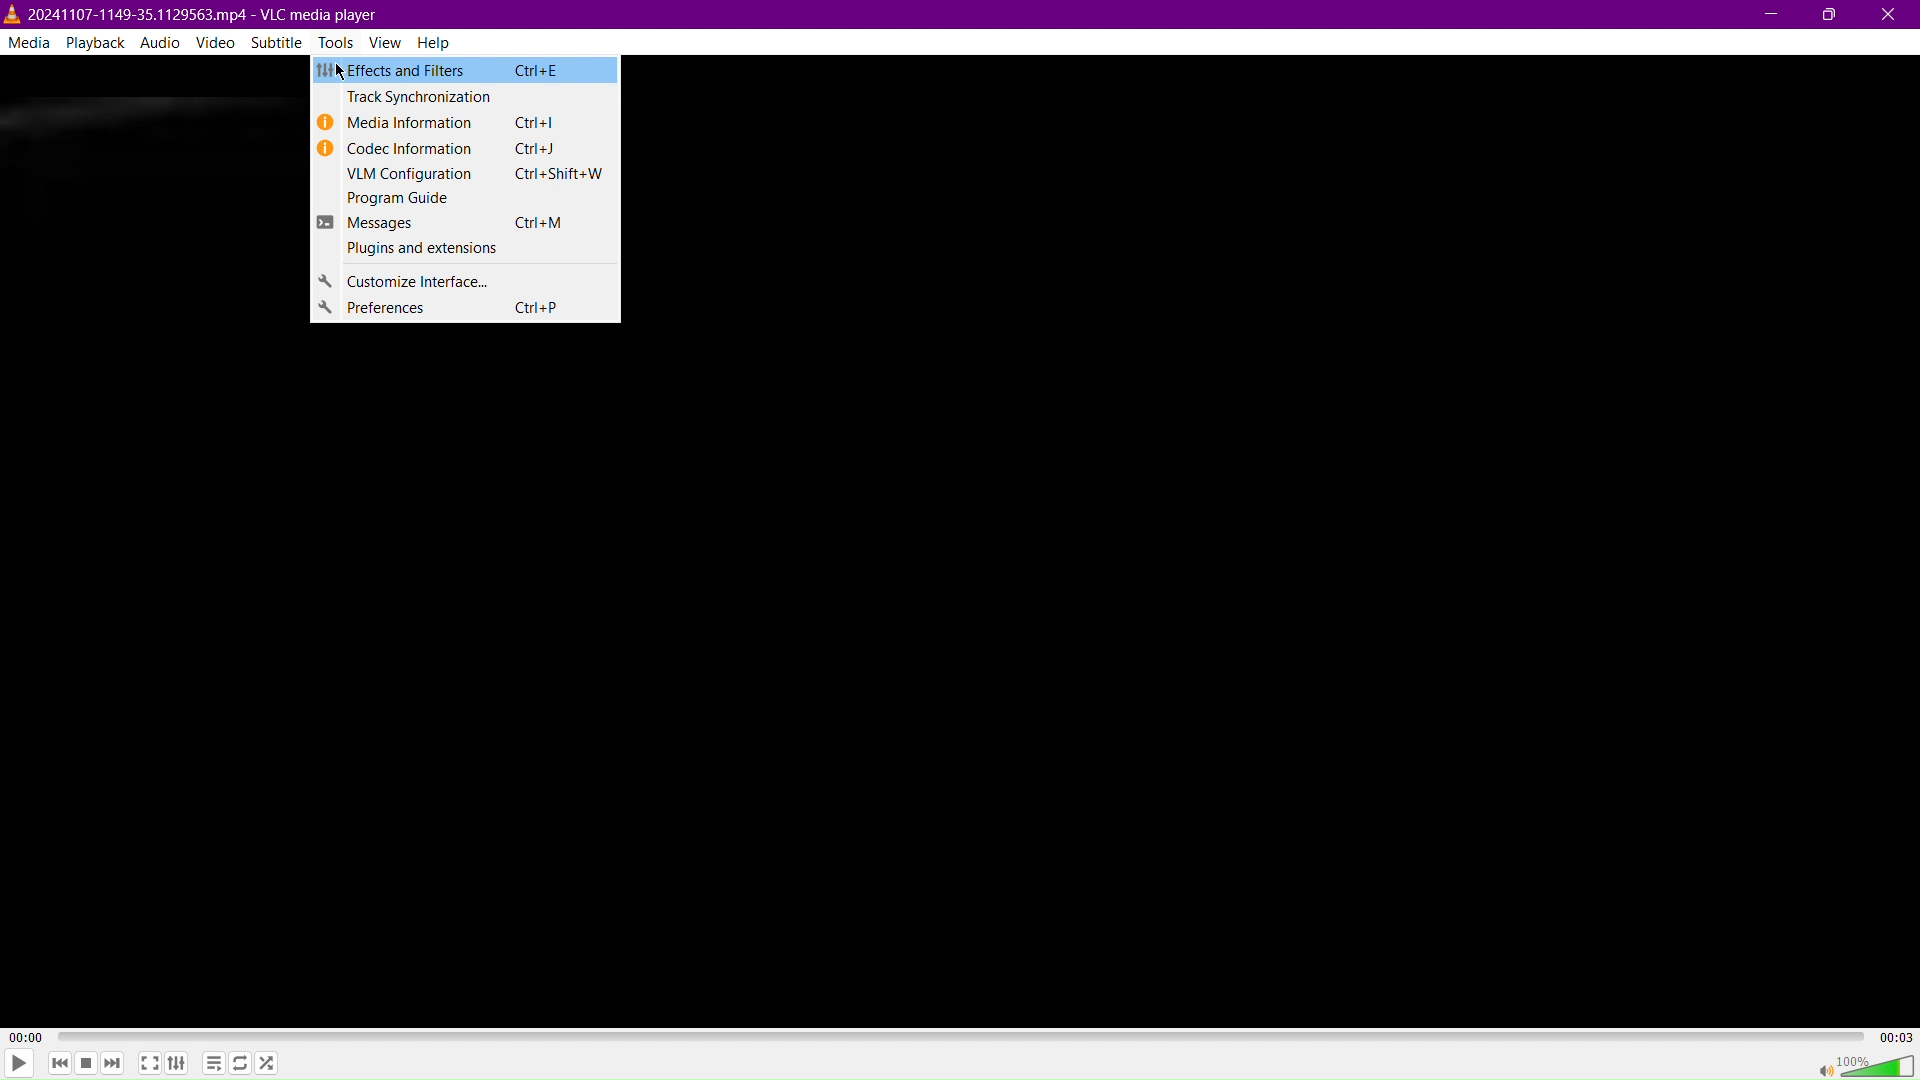 This screenshot has height=1080, width=1920. What do you see at coordinates (93, 42) in the screenshot?
I see `Playback` at bounding box center [93, 42].